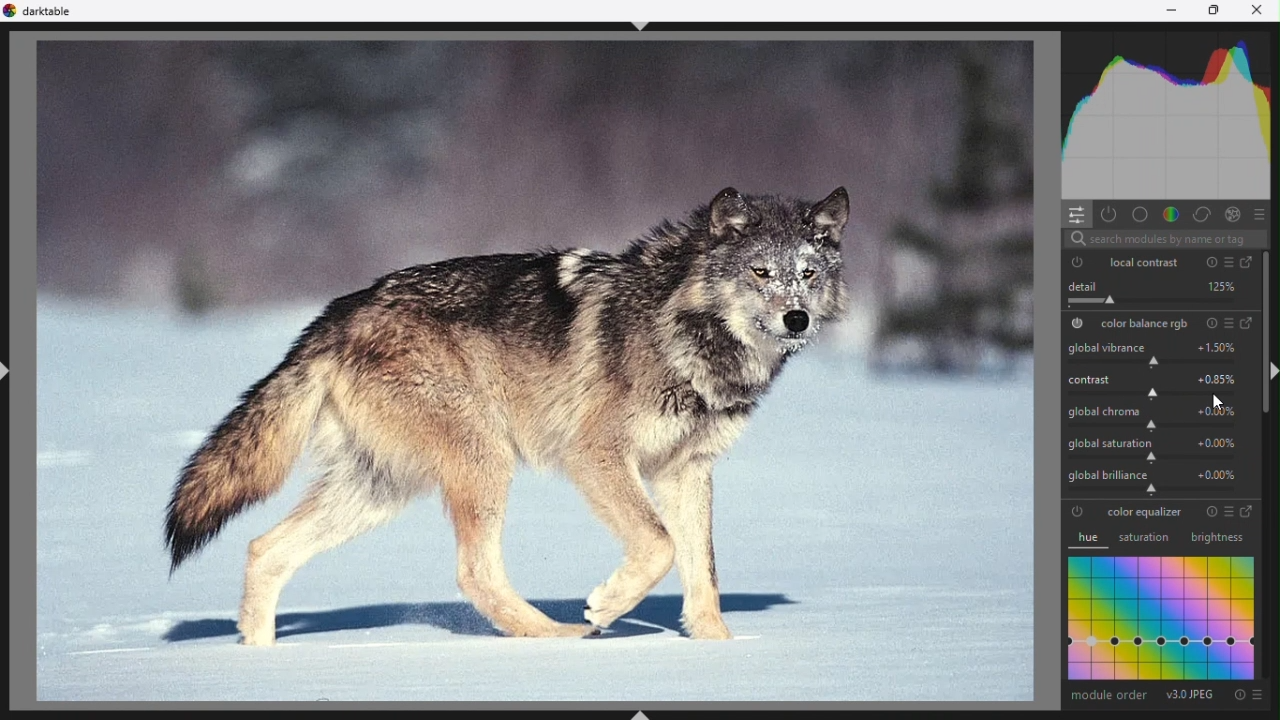  I want to click on global vibrance, so click(1150, 350).